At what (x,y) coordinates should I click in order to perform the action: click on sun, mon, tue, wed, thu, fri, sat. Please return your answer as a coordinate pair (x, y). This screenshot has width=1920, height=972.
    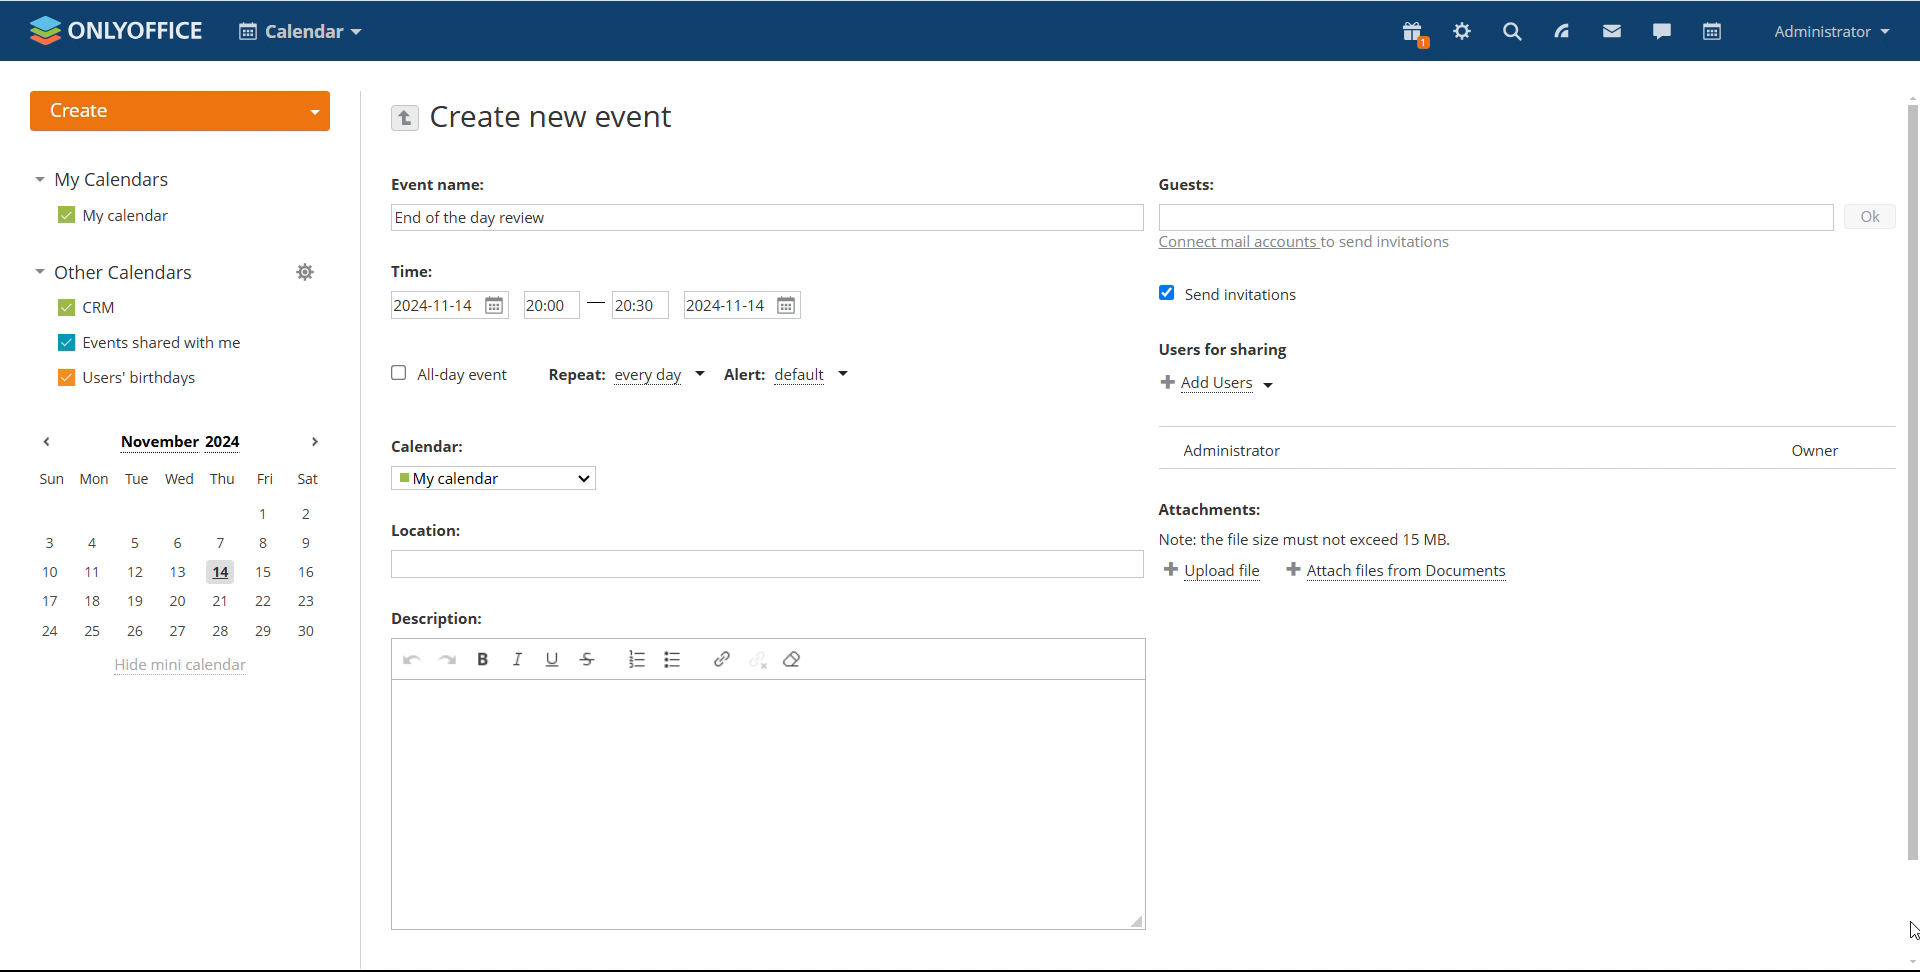
    Looking at the image, I should click on (177, 479).